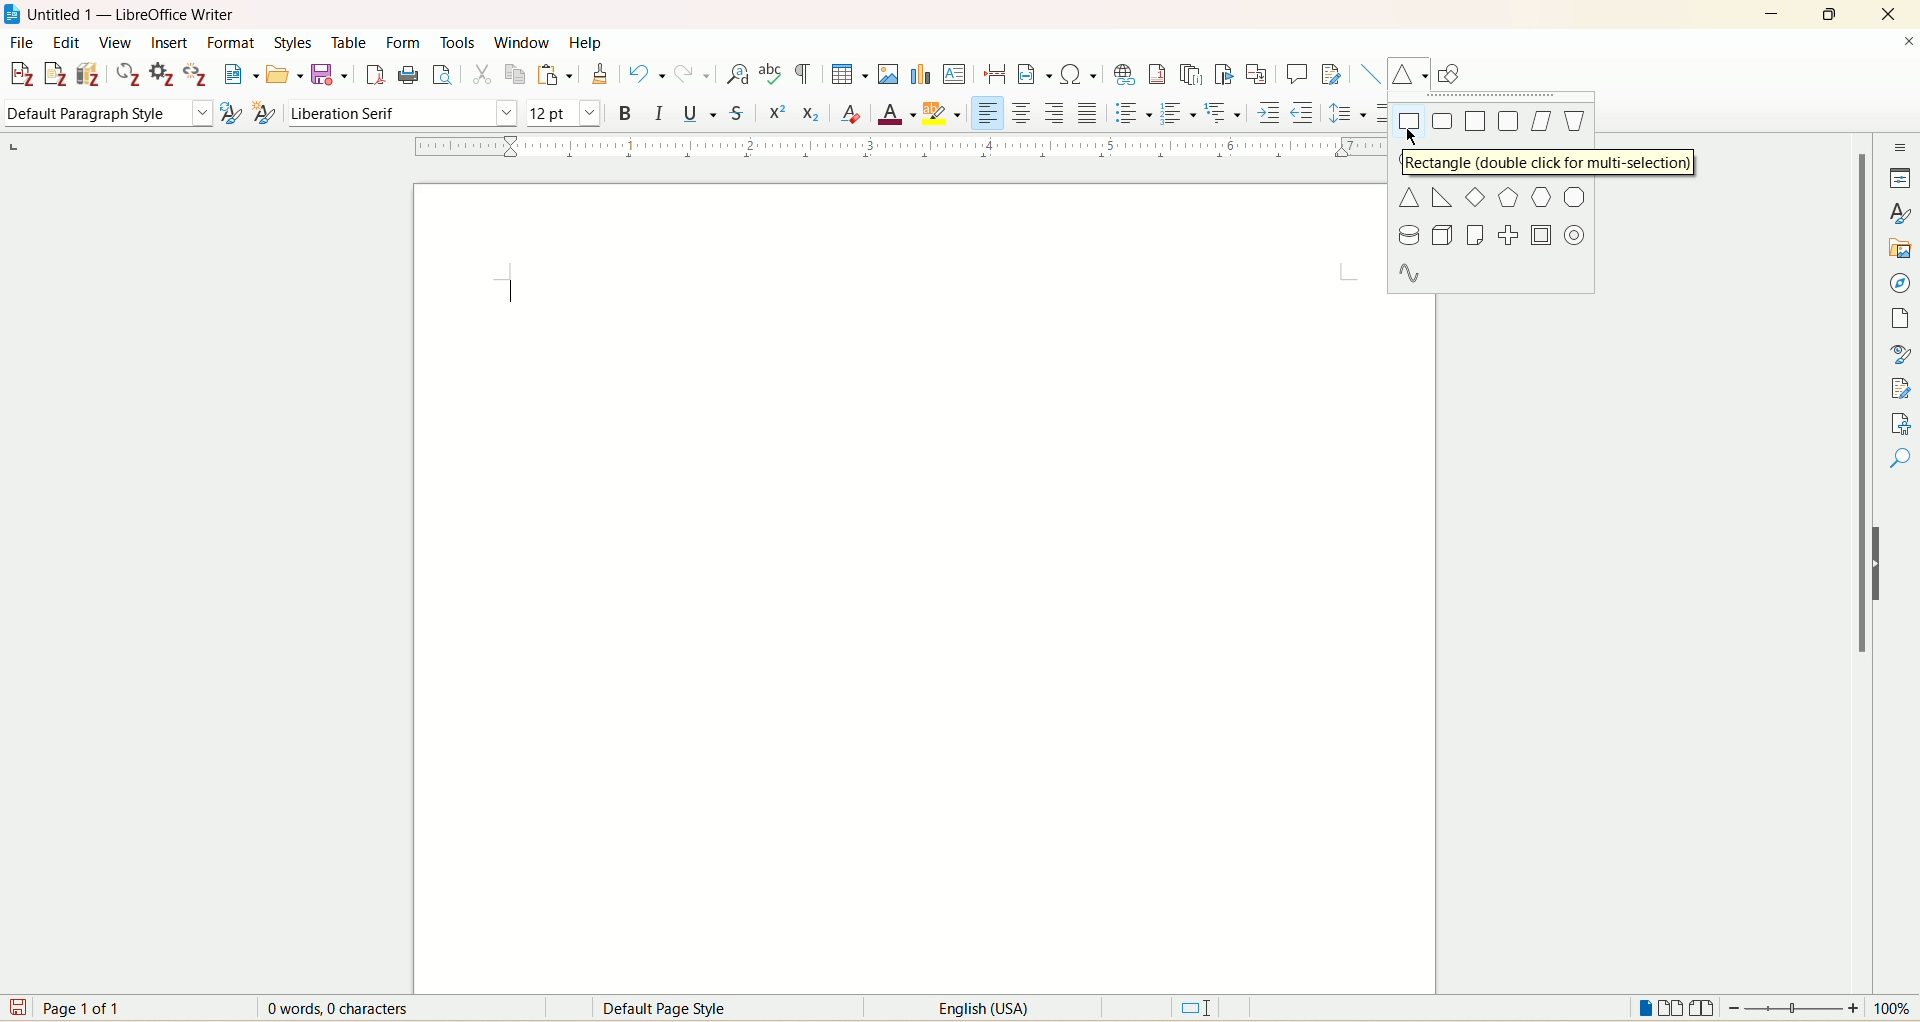 Image resolution: width=1920 pixels, height=1022 pixels. Describe the element at coordinates (1257, 73) in the screenshot. I see `insert cross references` at that location.